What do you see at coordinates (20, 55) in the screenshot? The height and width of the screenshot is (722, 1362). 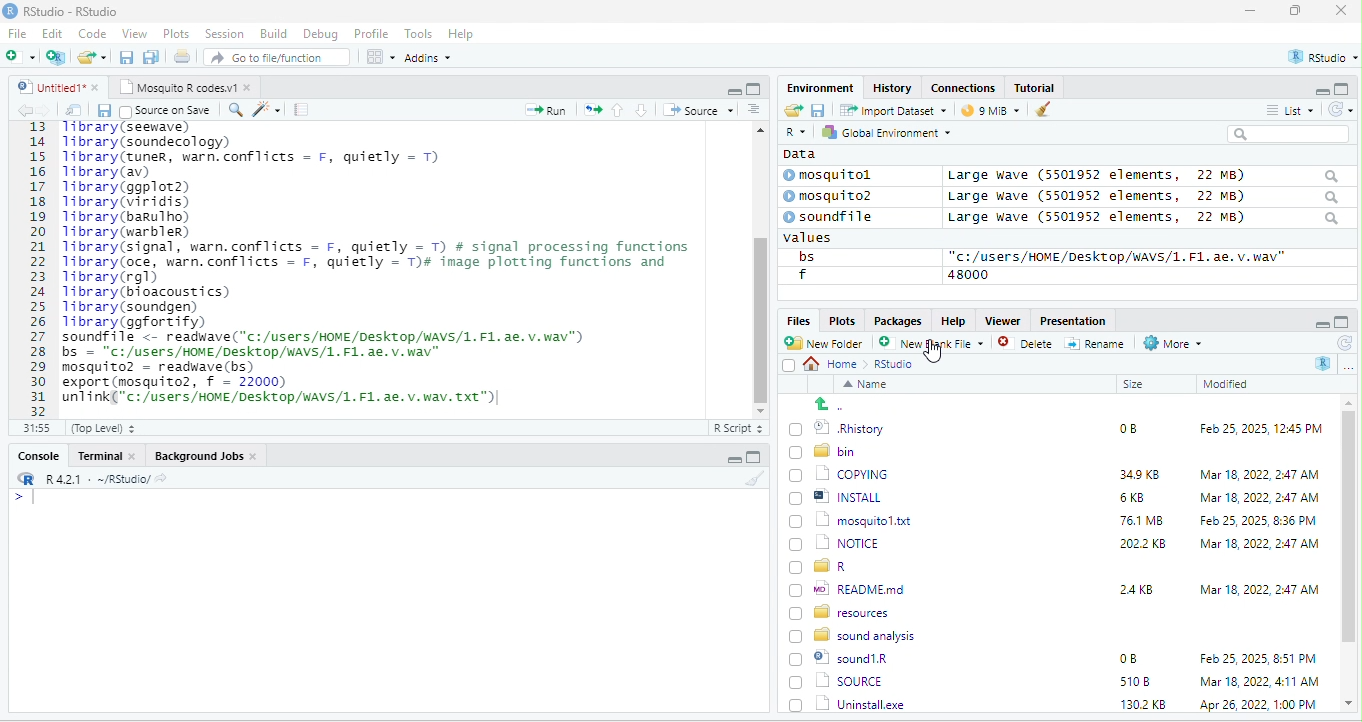 I see `new` at bounding box center [20, 55].